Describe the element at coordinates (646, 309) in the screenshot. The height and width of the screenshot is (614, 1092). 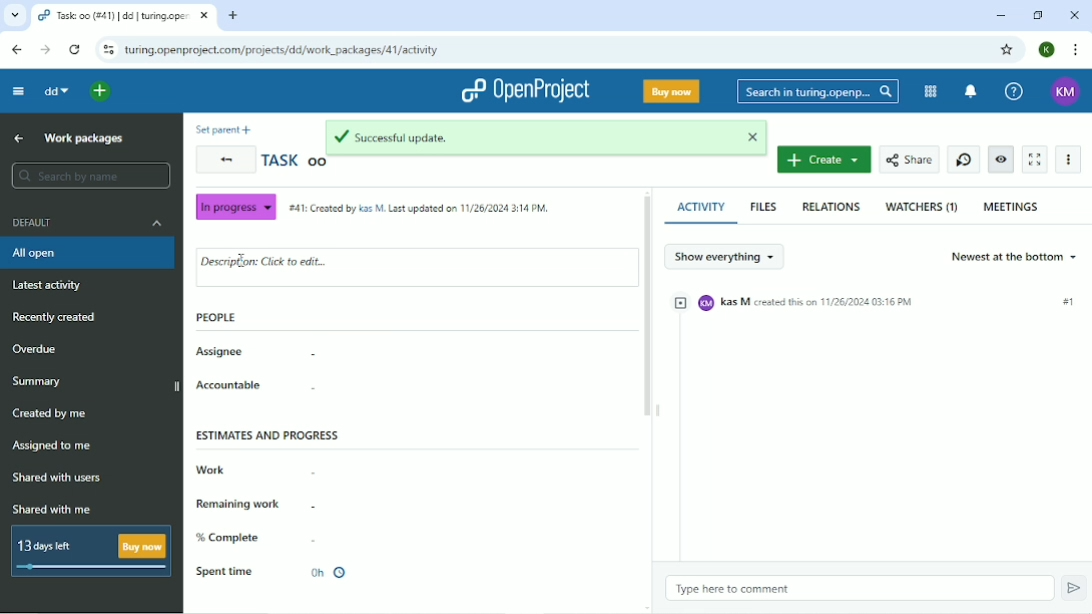
I see `Vertical scrollbar ` at that location.